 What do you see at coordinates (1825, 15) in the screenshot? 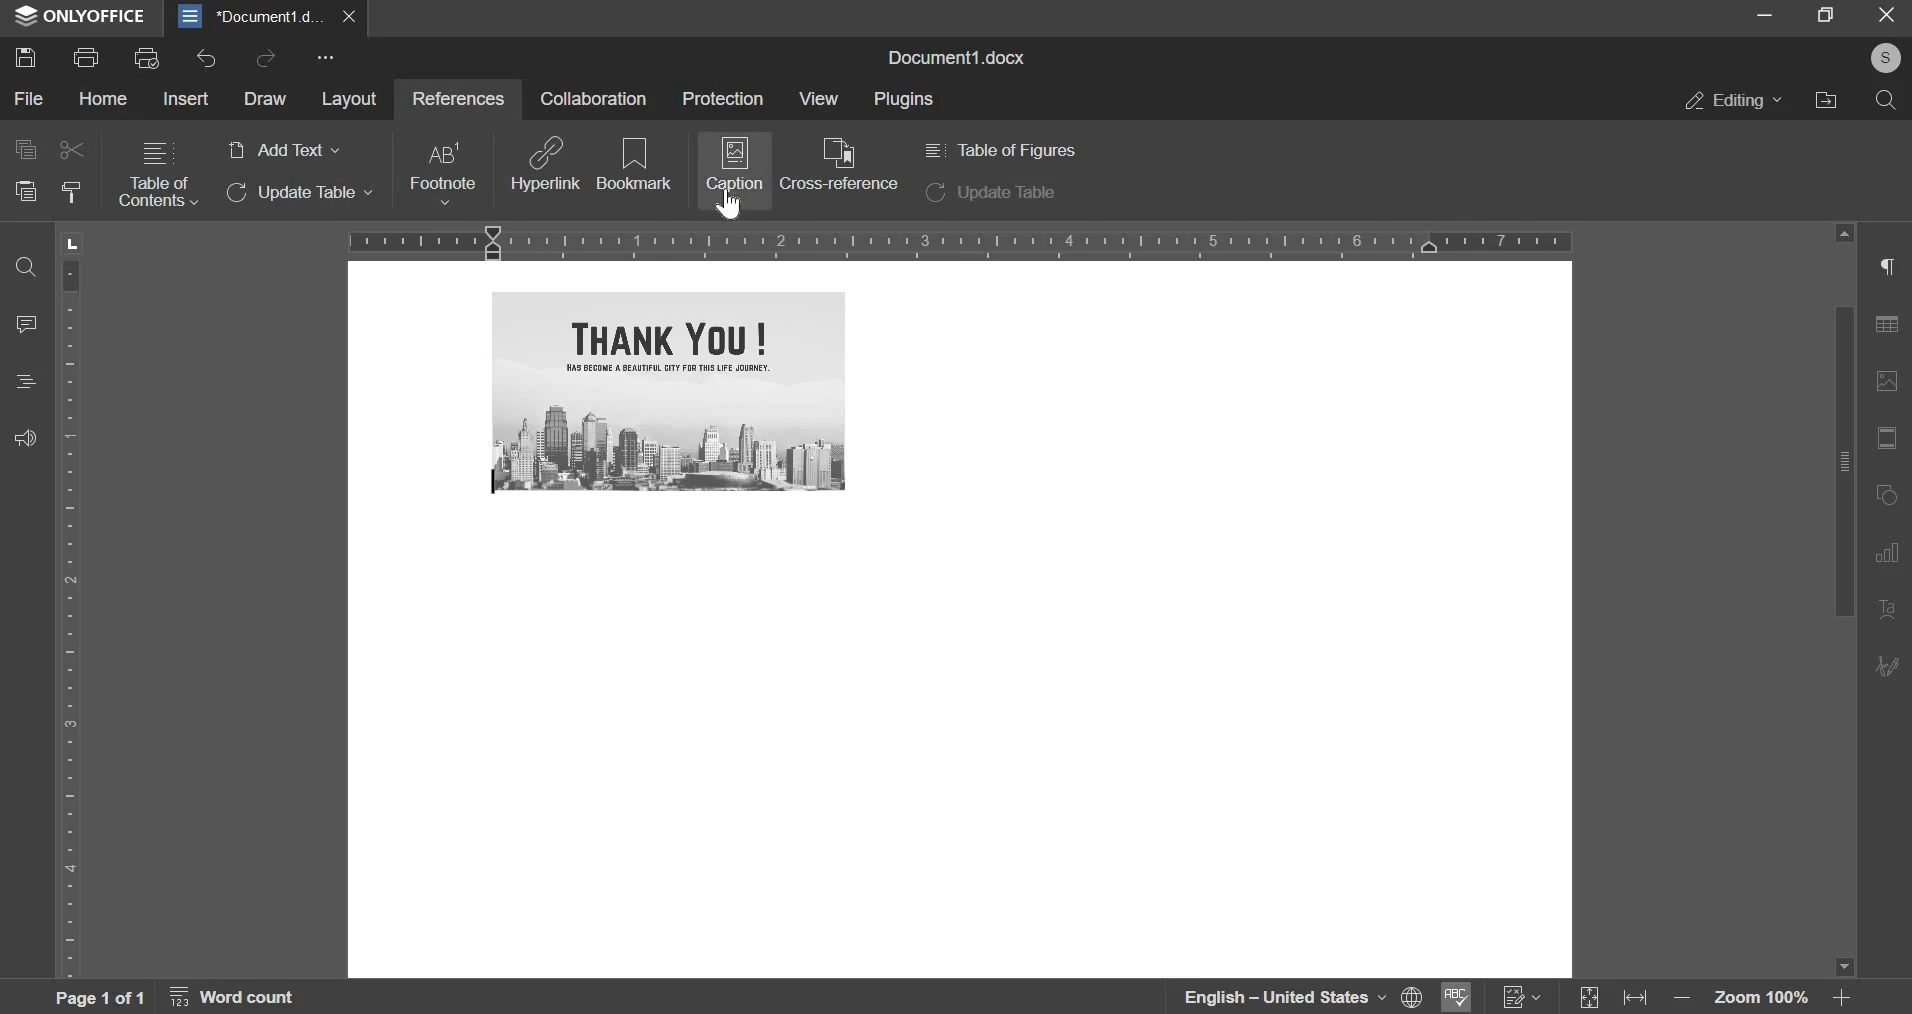
I see `fullscreen` at bounding box center [1825, 15].